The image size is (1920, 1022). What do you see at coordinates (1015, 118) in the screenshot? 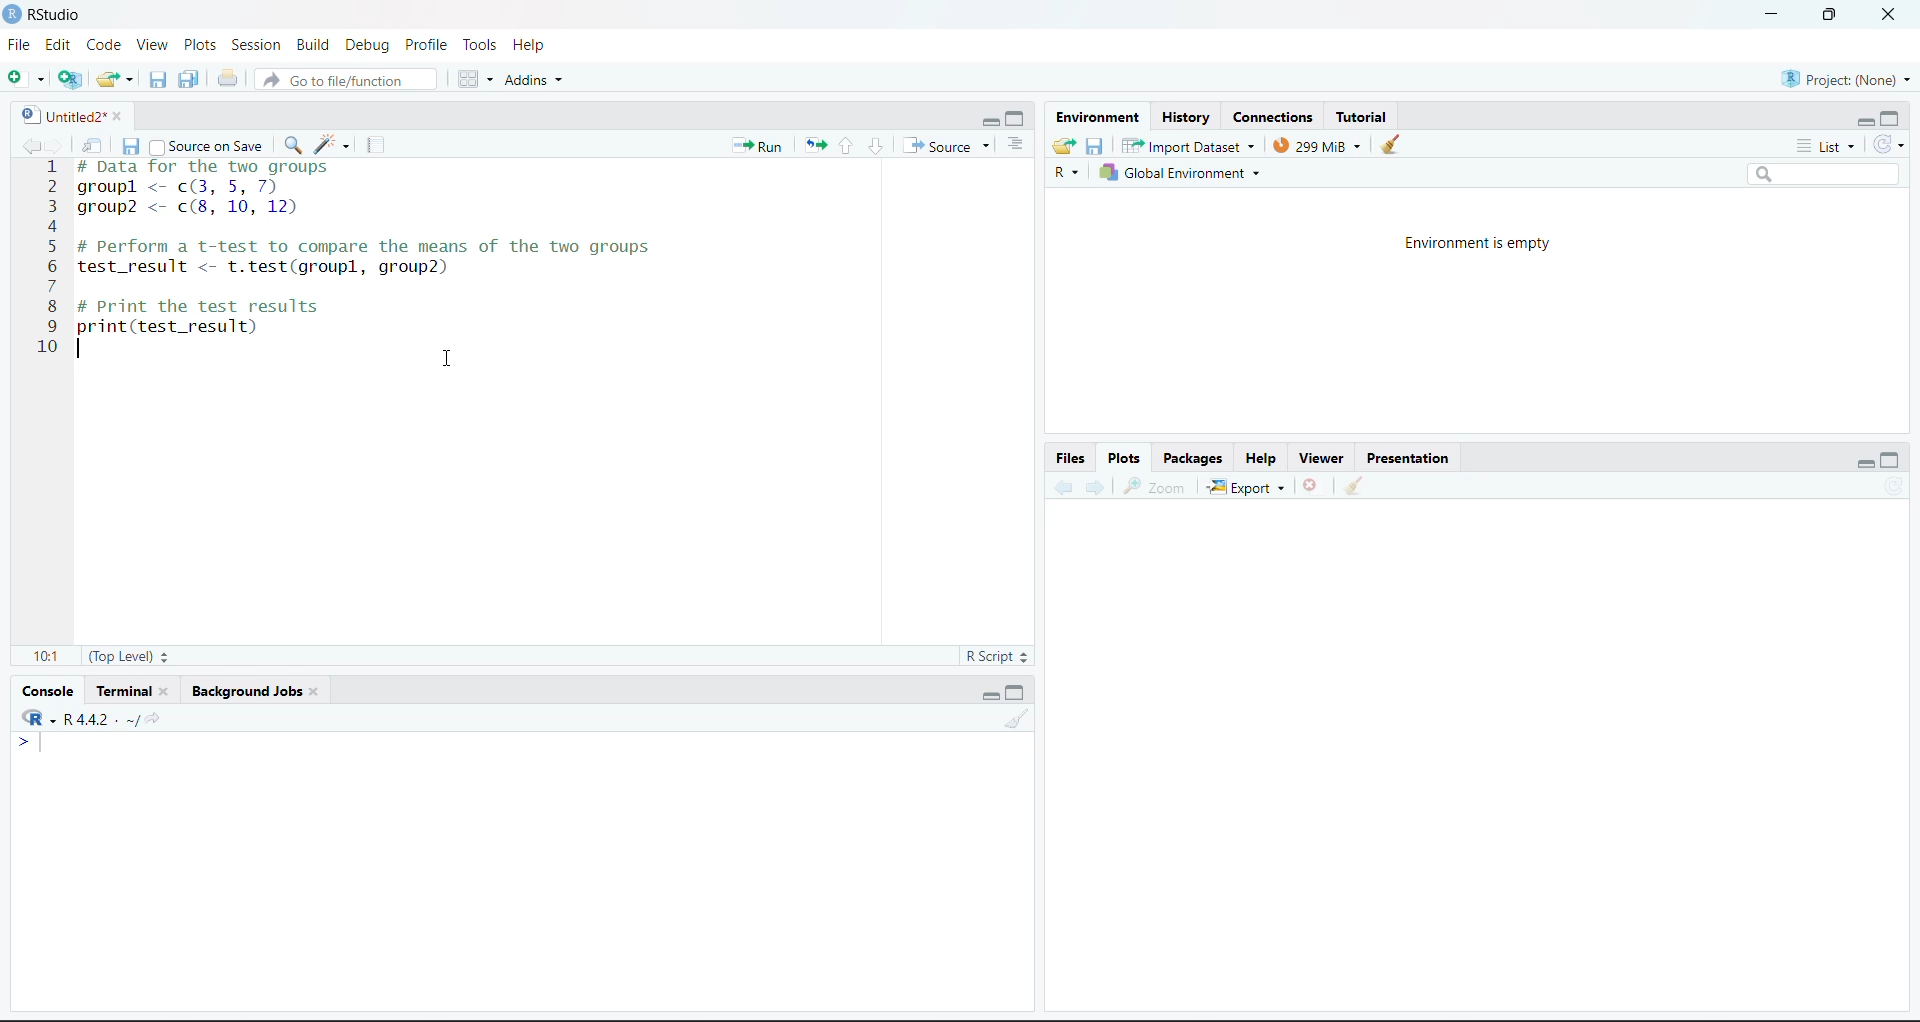
I see `maximize` at bounding box center [1015, 118].